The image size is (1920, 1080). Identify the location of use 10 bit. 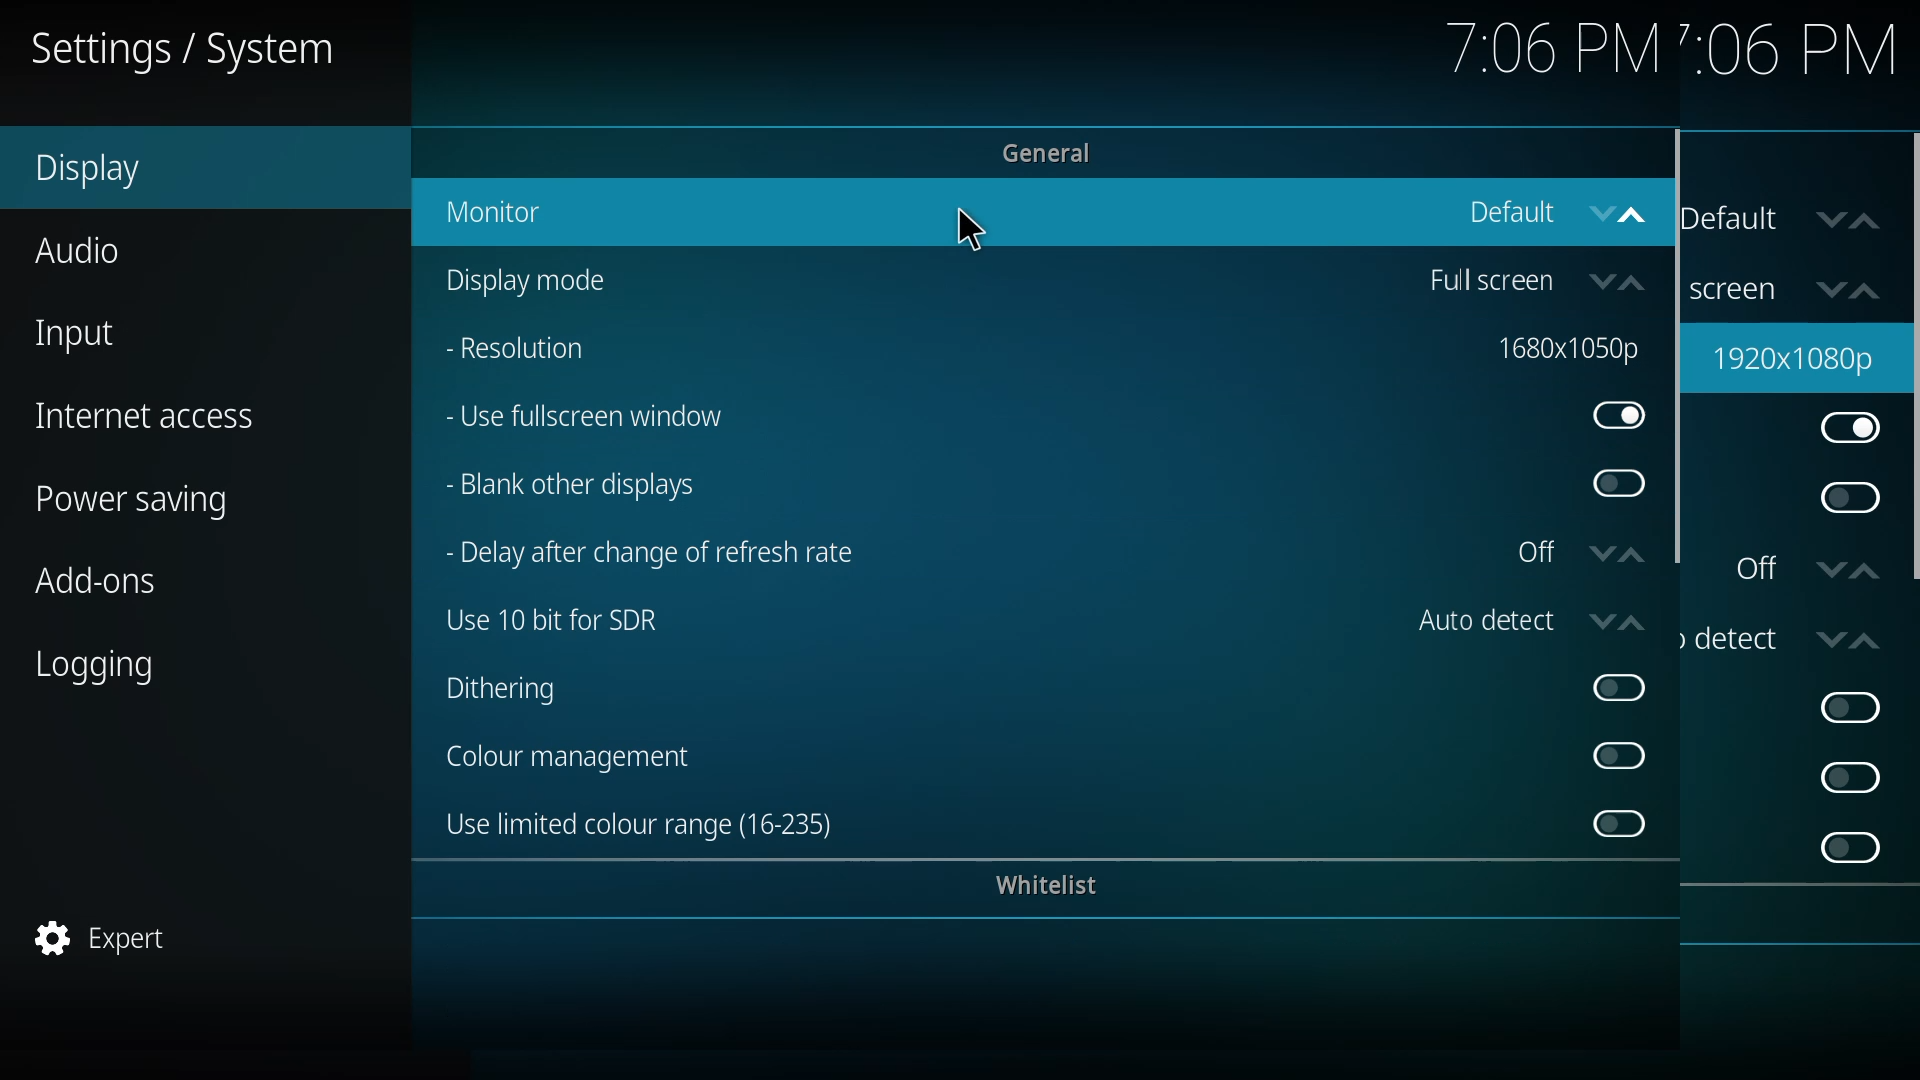
(558, 614).